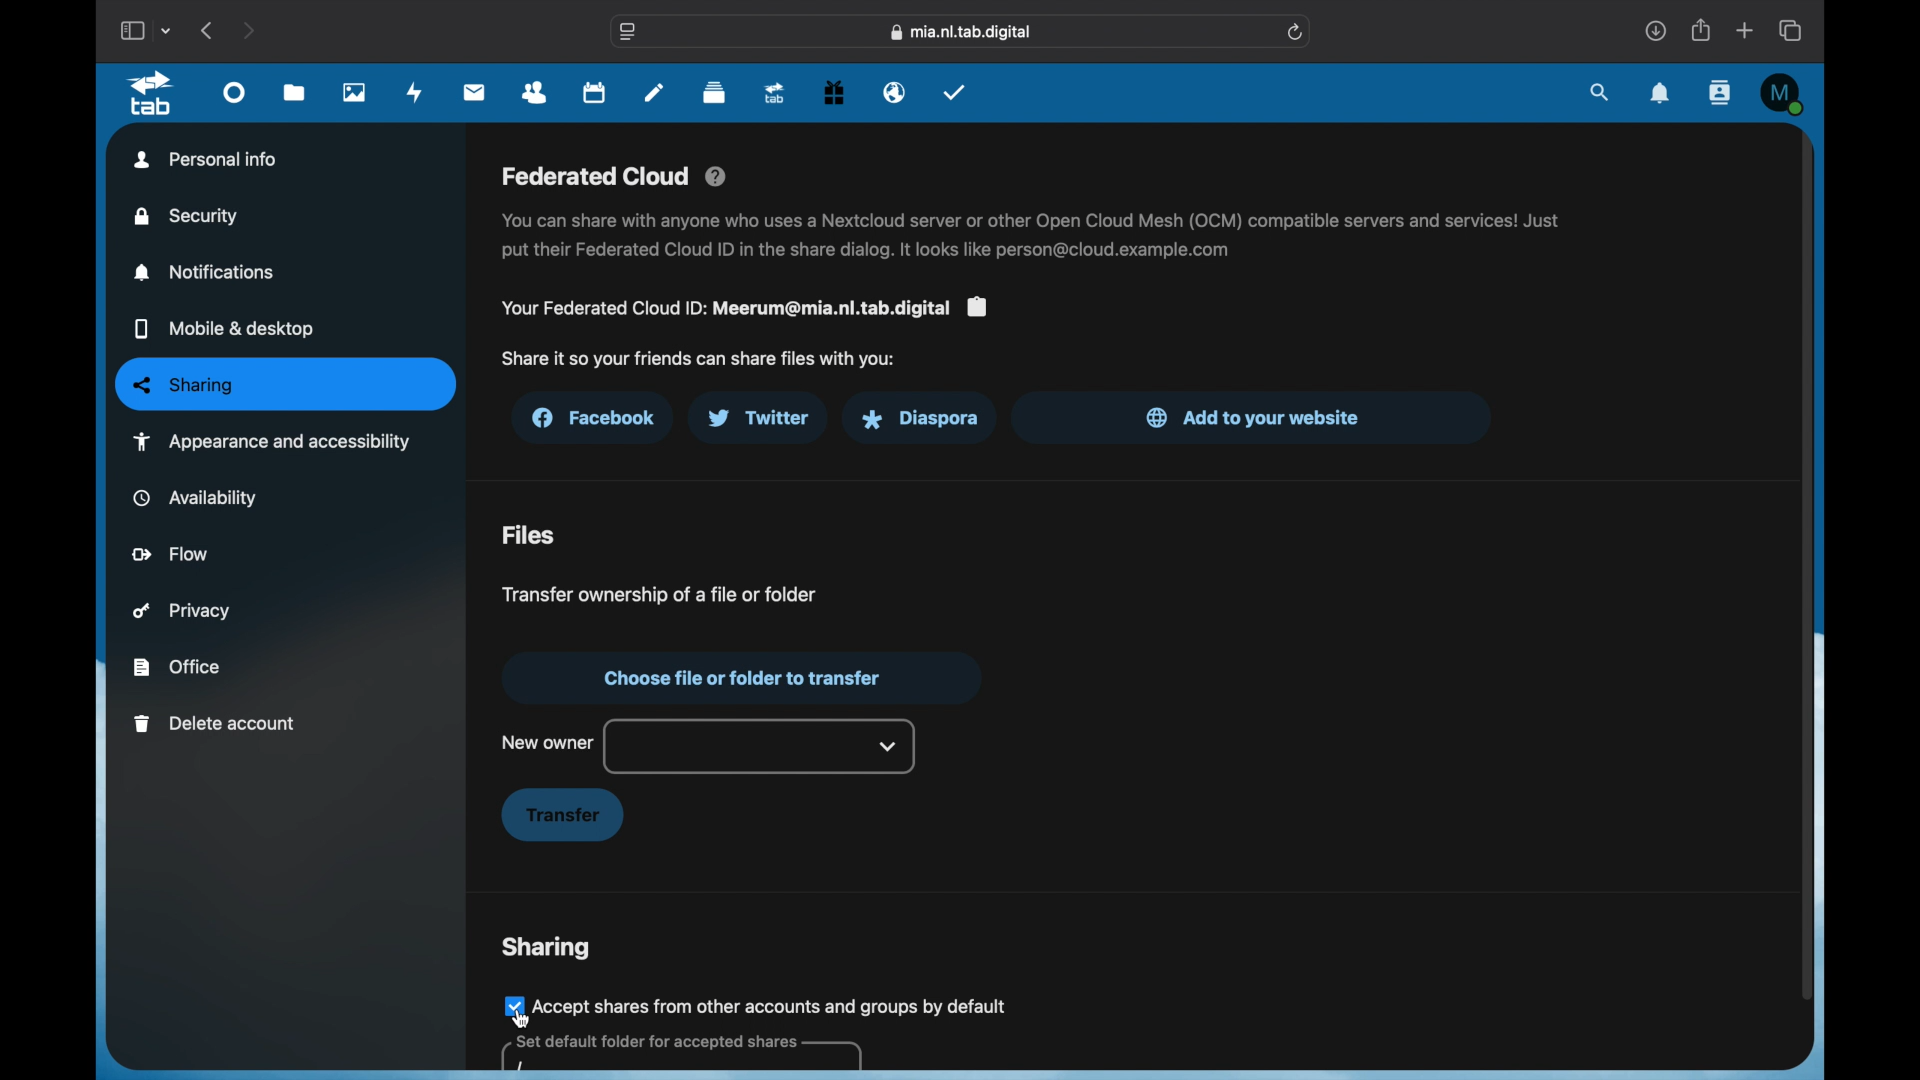  What do you see at coordinates (188, 216) in the screenshot?
I see `security` at bounding box center [188, 216].